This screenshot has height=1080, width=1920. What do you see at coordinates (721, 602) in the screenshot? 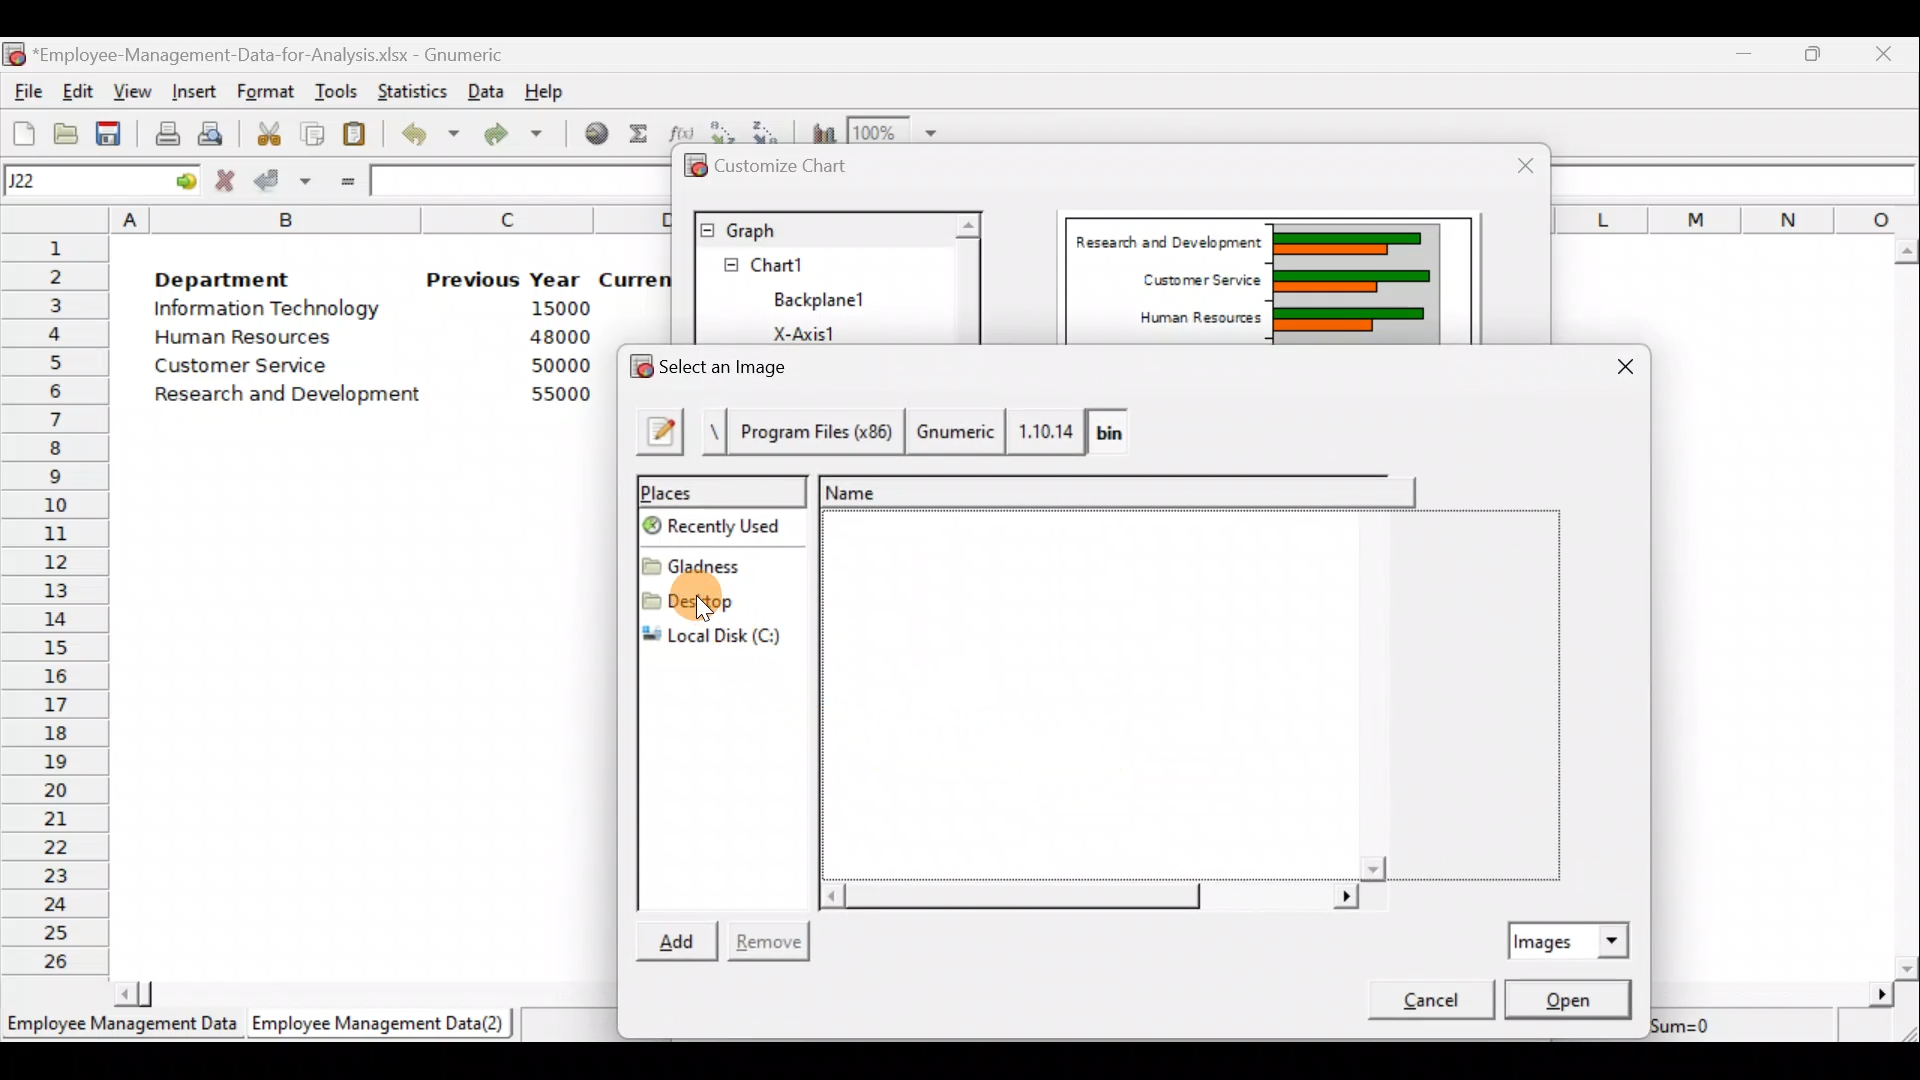
I see `Cursor on desktop` at bounding box center [721, 602].